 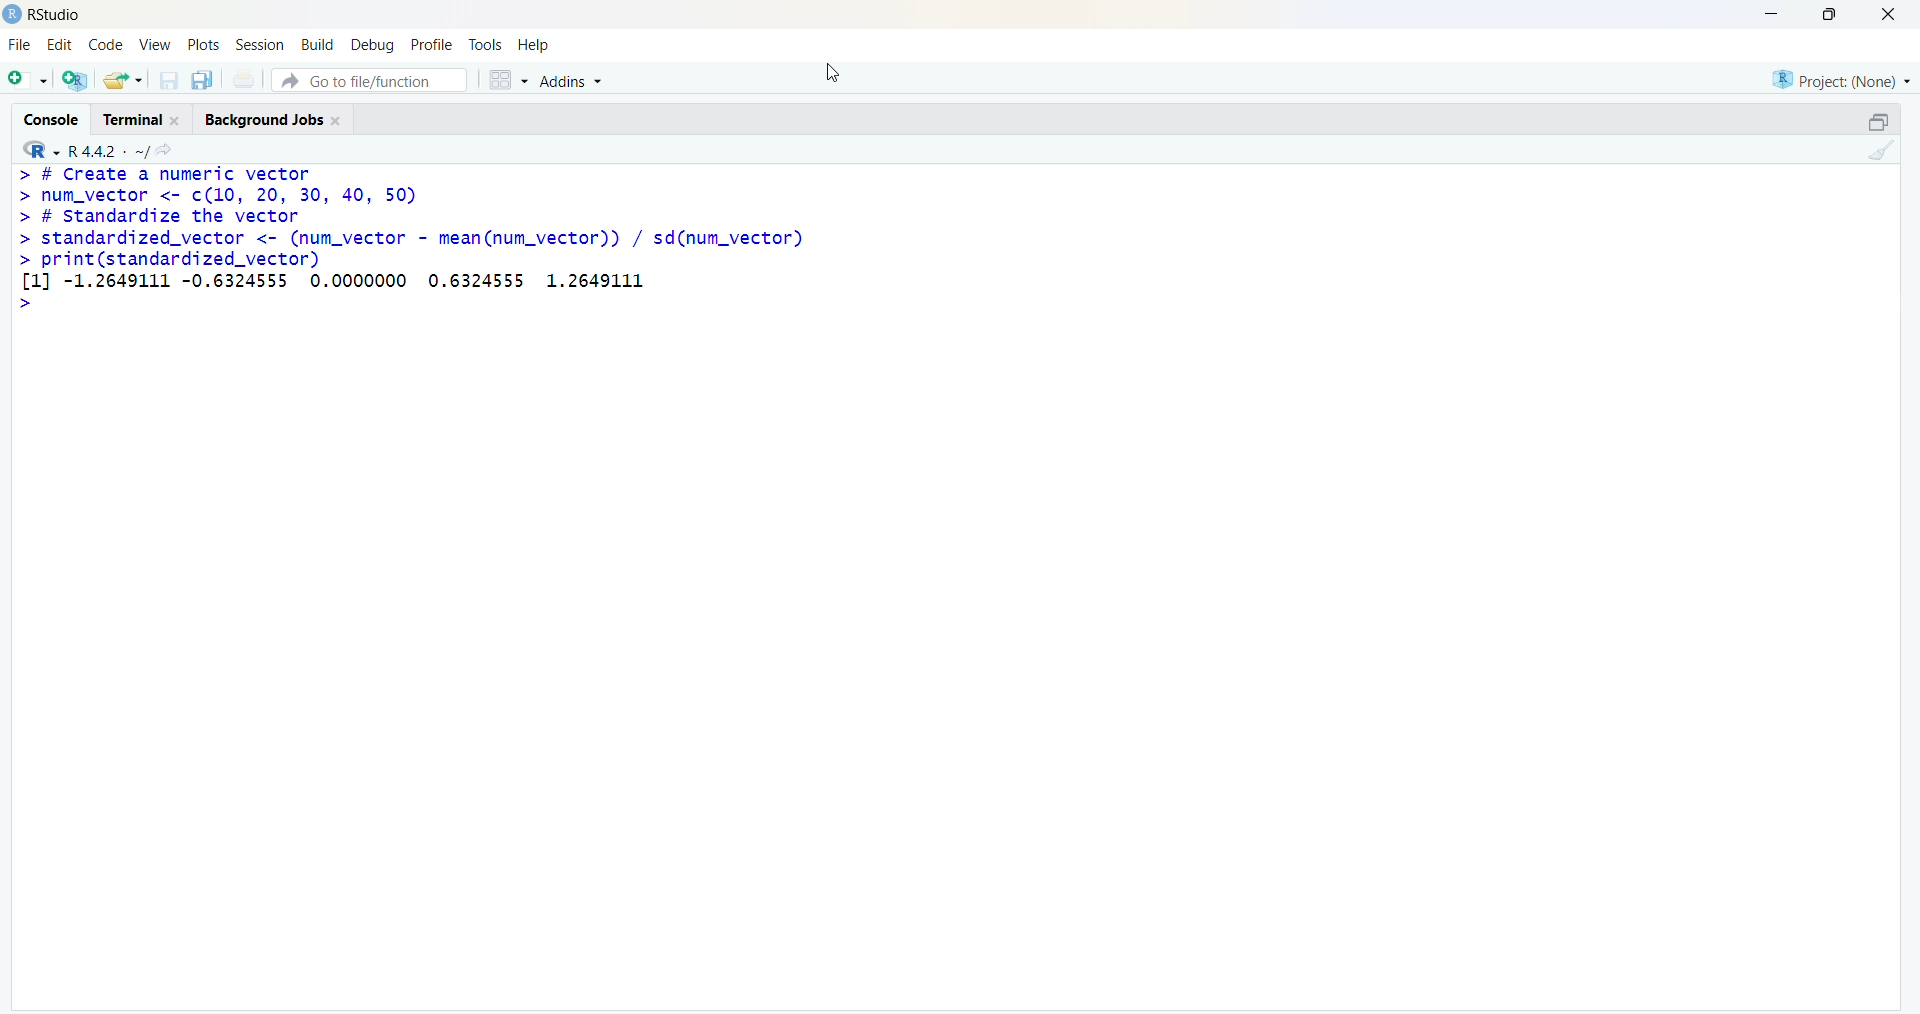 I want to click on help, so click(x=534, y=46).